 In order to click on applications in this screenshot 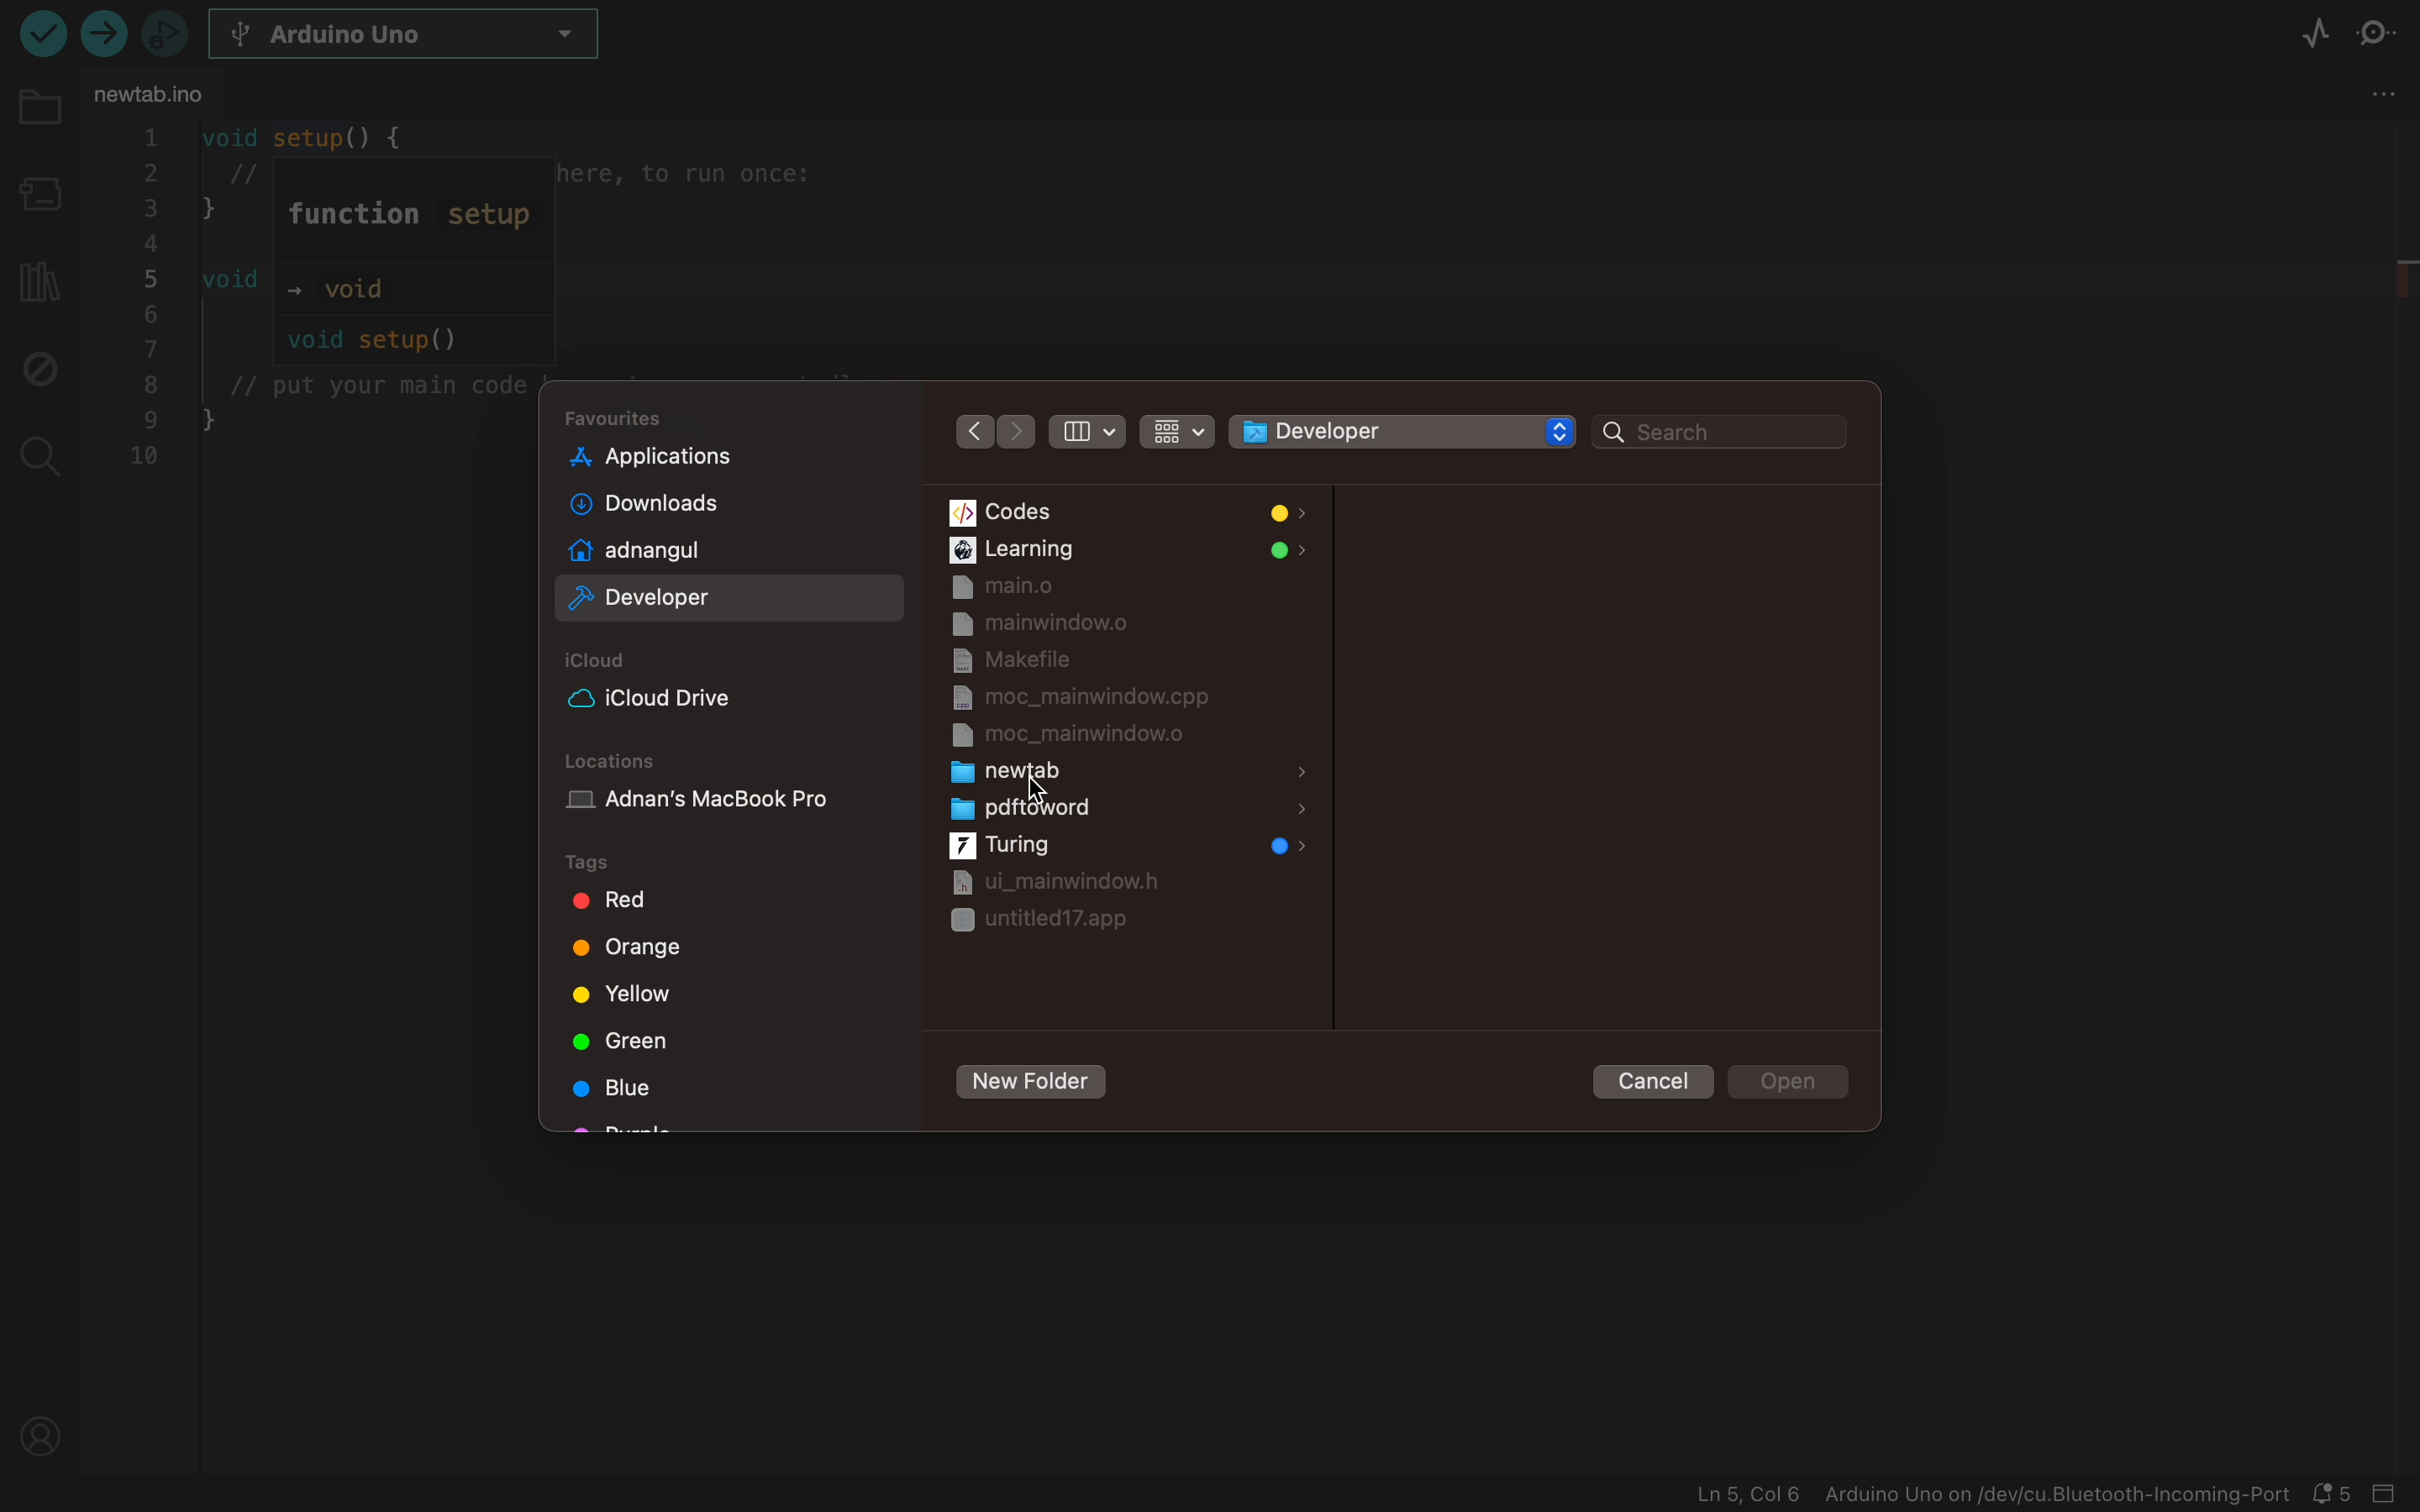, I will do `click(697, 456)`.